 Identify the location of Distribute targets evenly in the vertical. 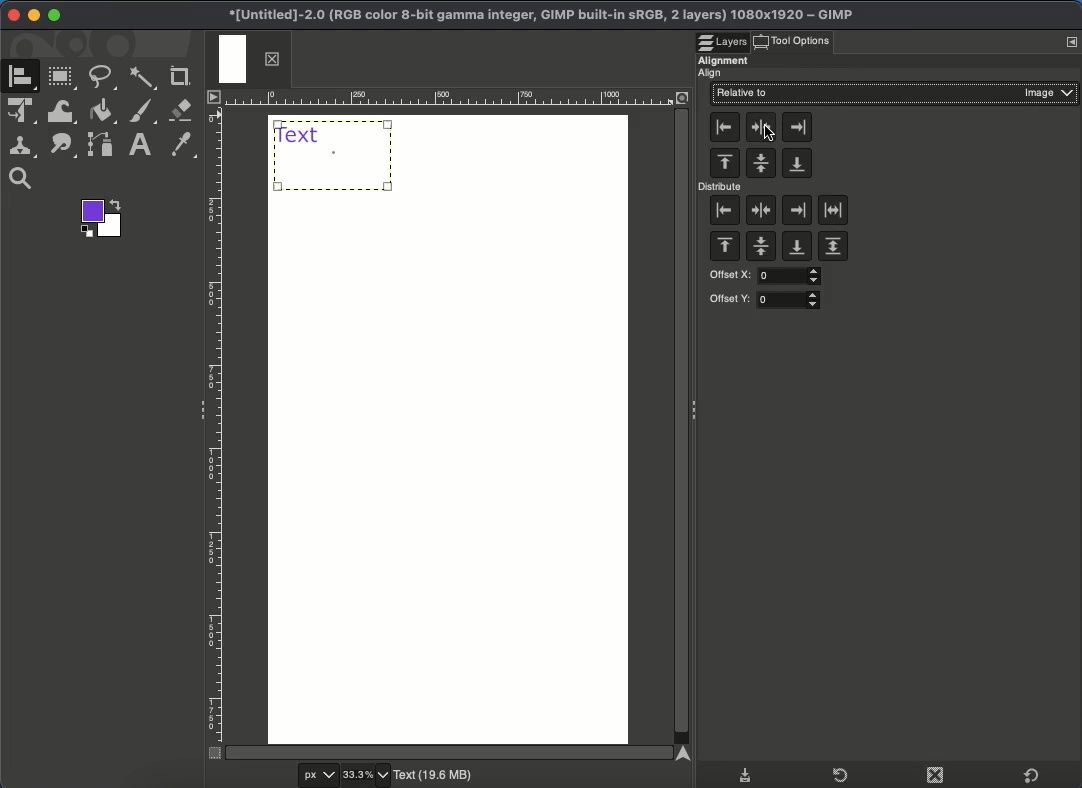
(833, 248).